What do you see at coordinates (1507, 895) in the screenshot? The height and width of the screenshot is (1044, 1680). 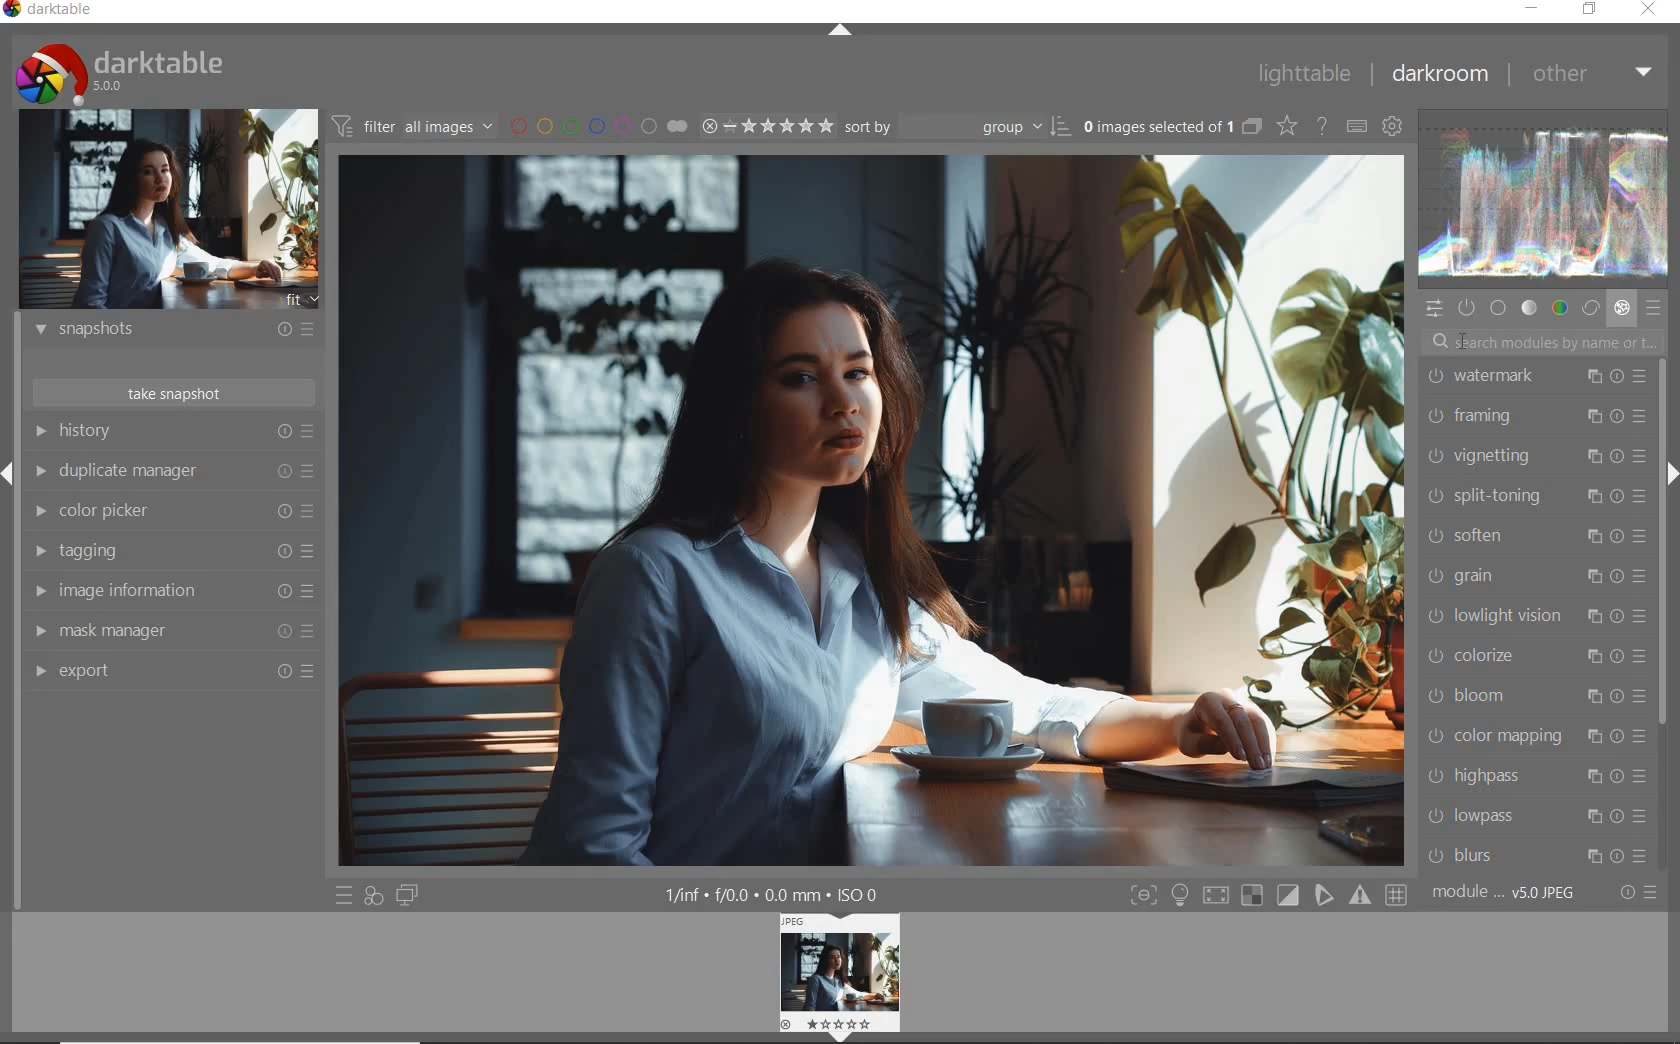 I see `module` at bounding box center [1507, 895].